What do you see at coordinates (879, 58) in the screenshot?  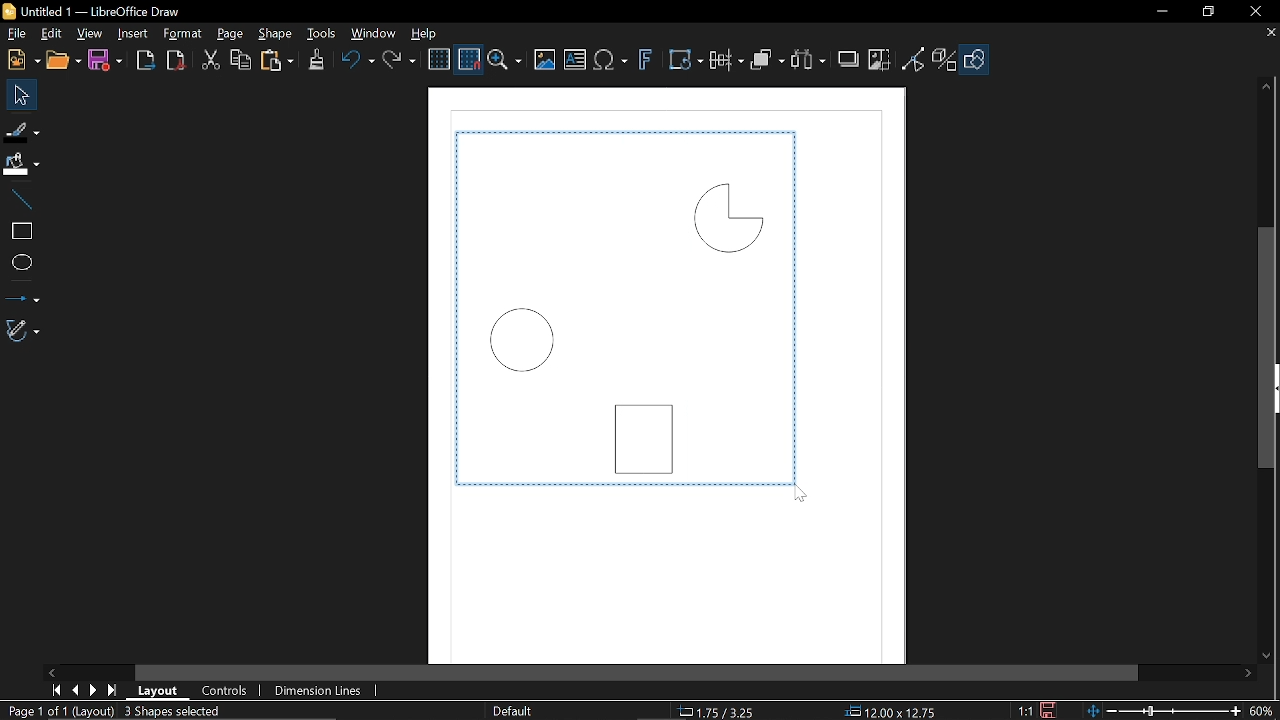 I see `Crop` at bounding box center [879, 58].